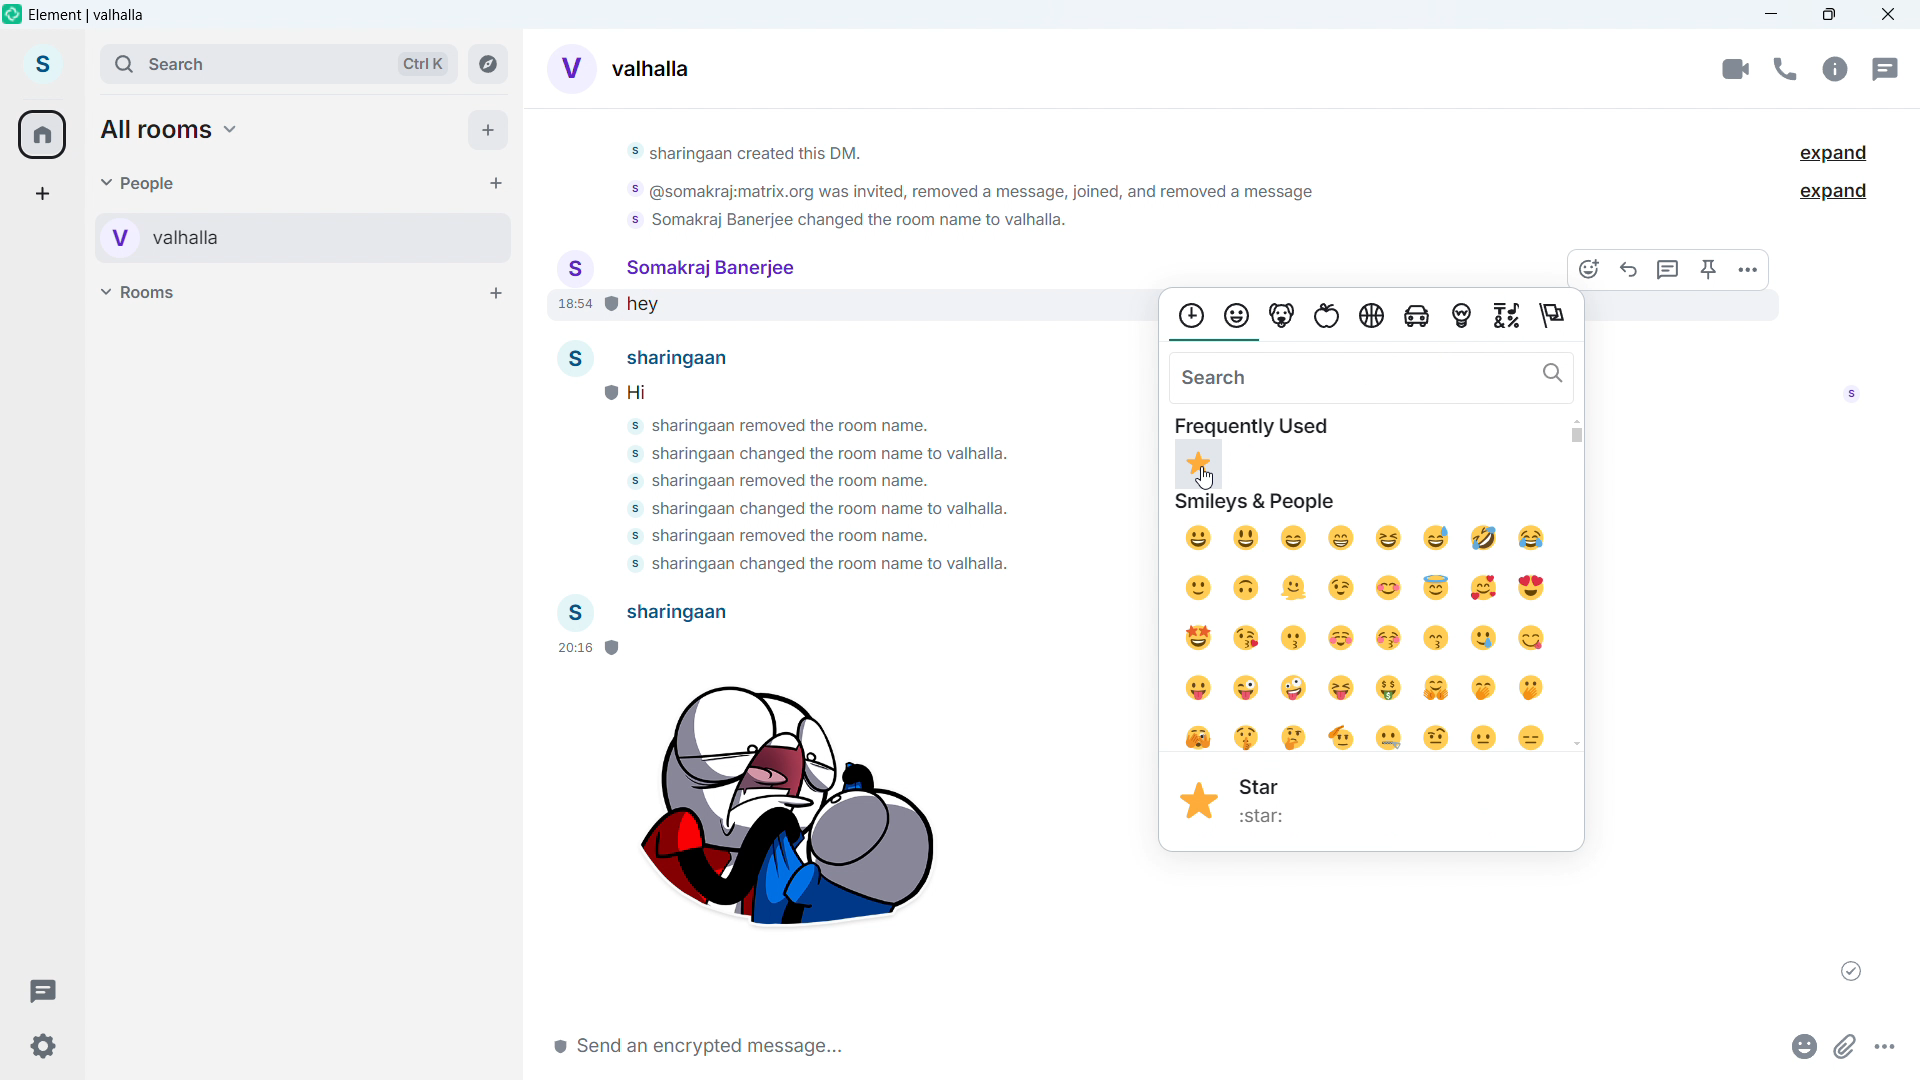 This screenshot has height=1080, width=1920. I want to click on reply , so click(1630, 268).